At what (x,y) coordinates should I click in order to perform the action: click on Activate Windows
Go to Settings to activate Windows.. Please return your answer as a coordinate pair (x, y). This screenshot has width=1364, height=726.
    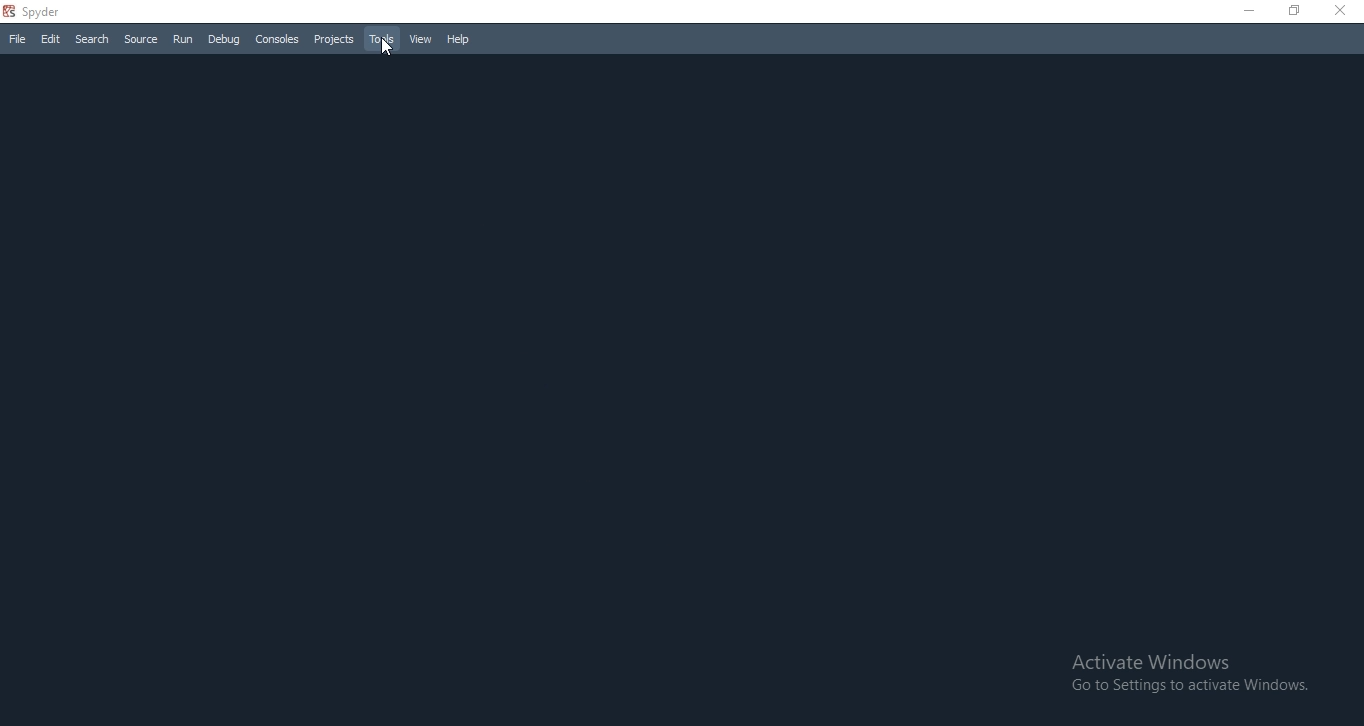
    Looking at the image, I should click on (1191, 674).